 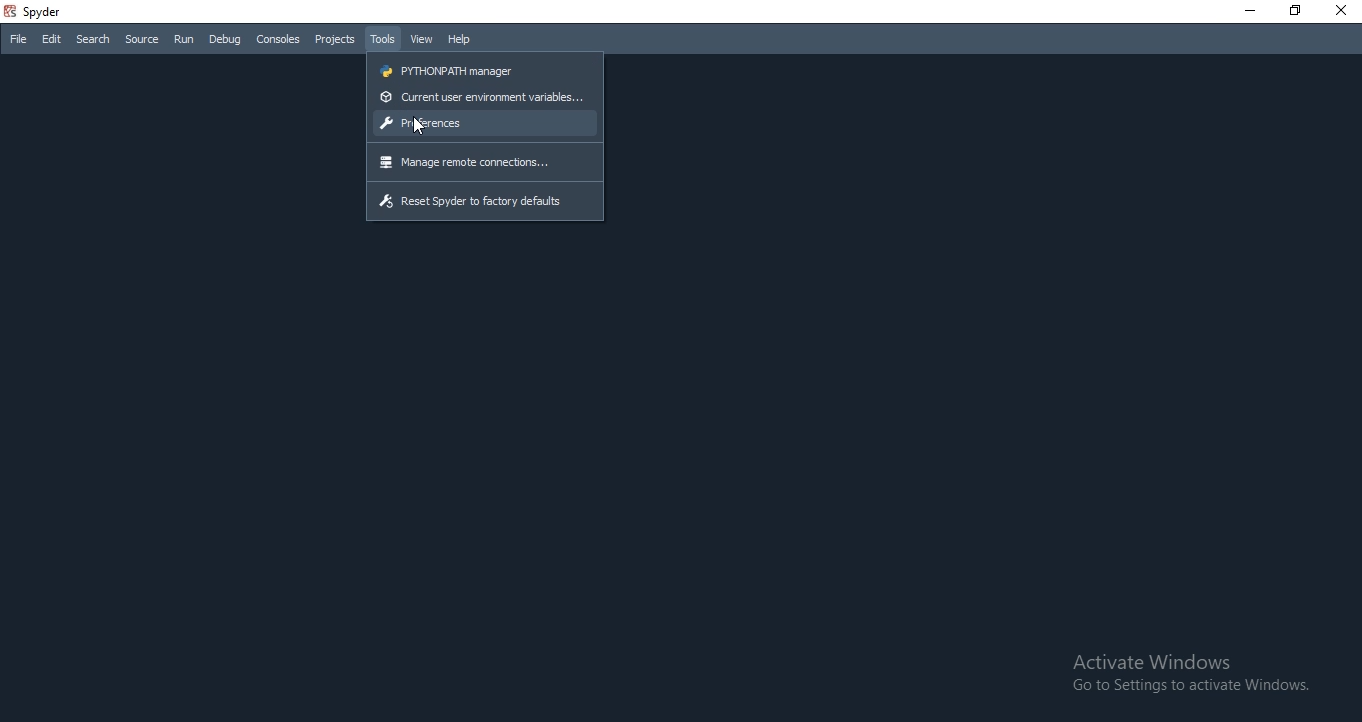 What do you see at coordinates (422, 40) in the screenshot?
I see `view` at bounding box center [422, 40].